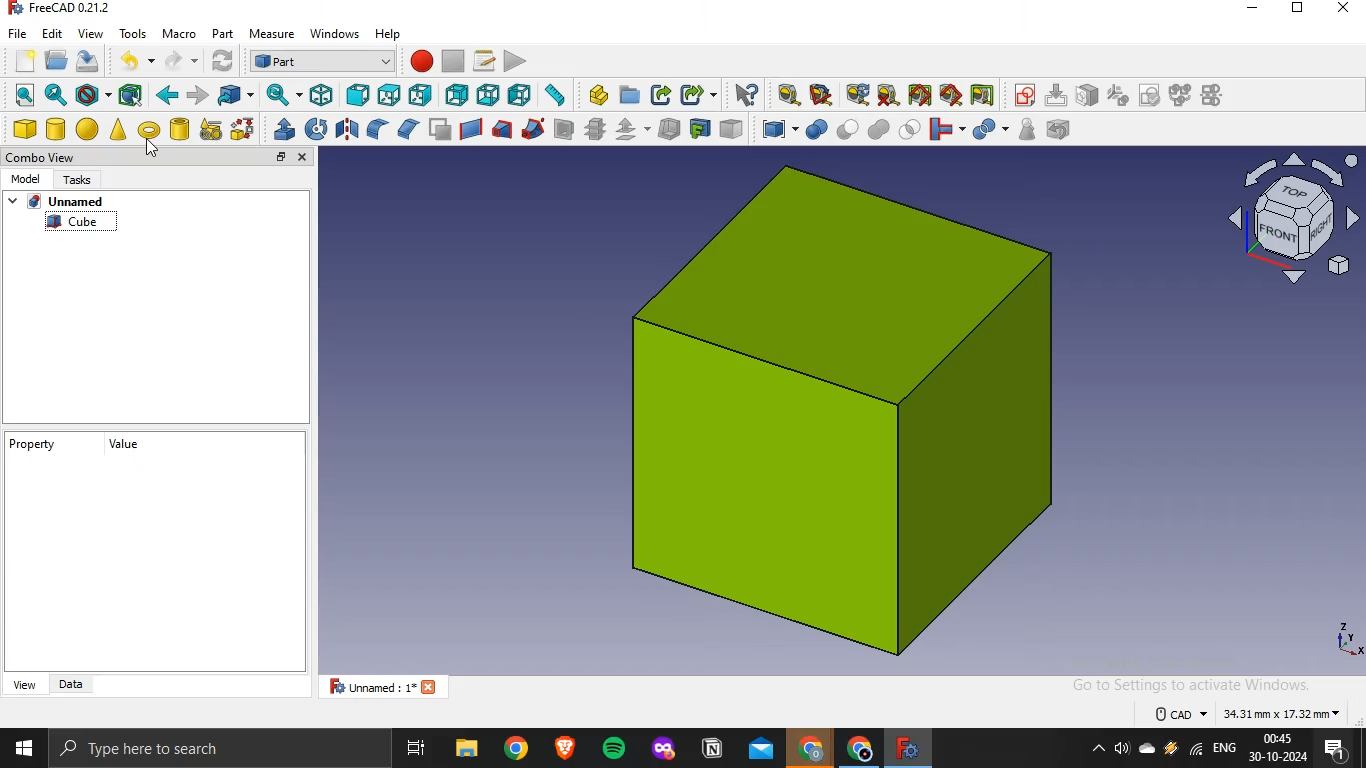 This screenshot has height=768, width=1366. I want to click on freecad 0.21.2, so click(66, 10).